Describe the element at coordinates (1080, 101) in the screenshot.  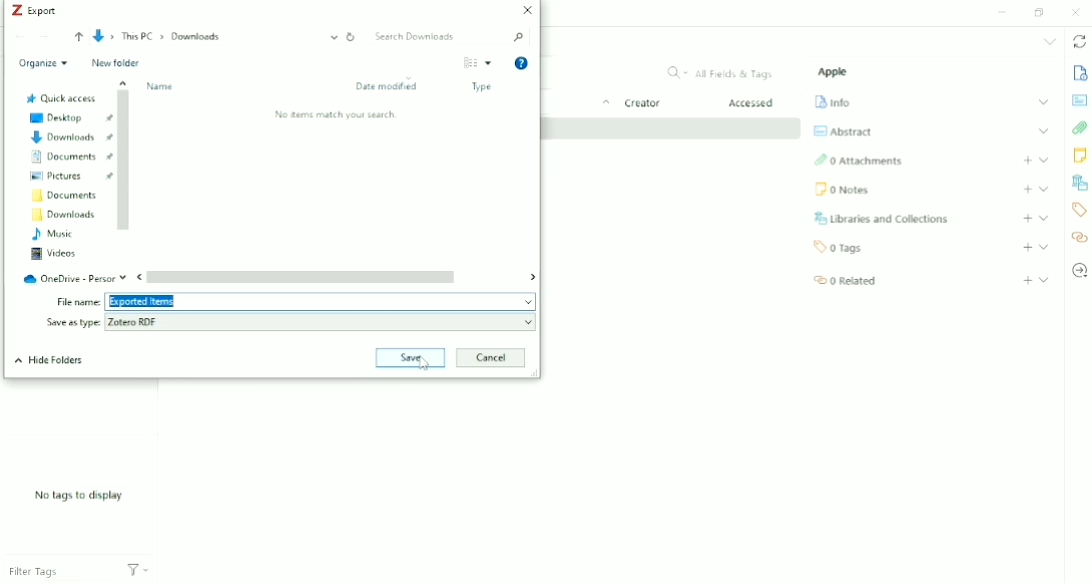
I see `Abstract` at that location.